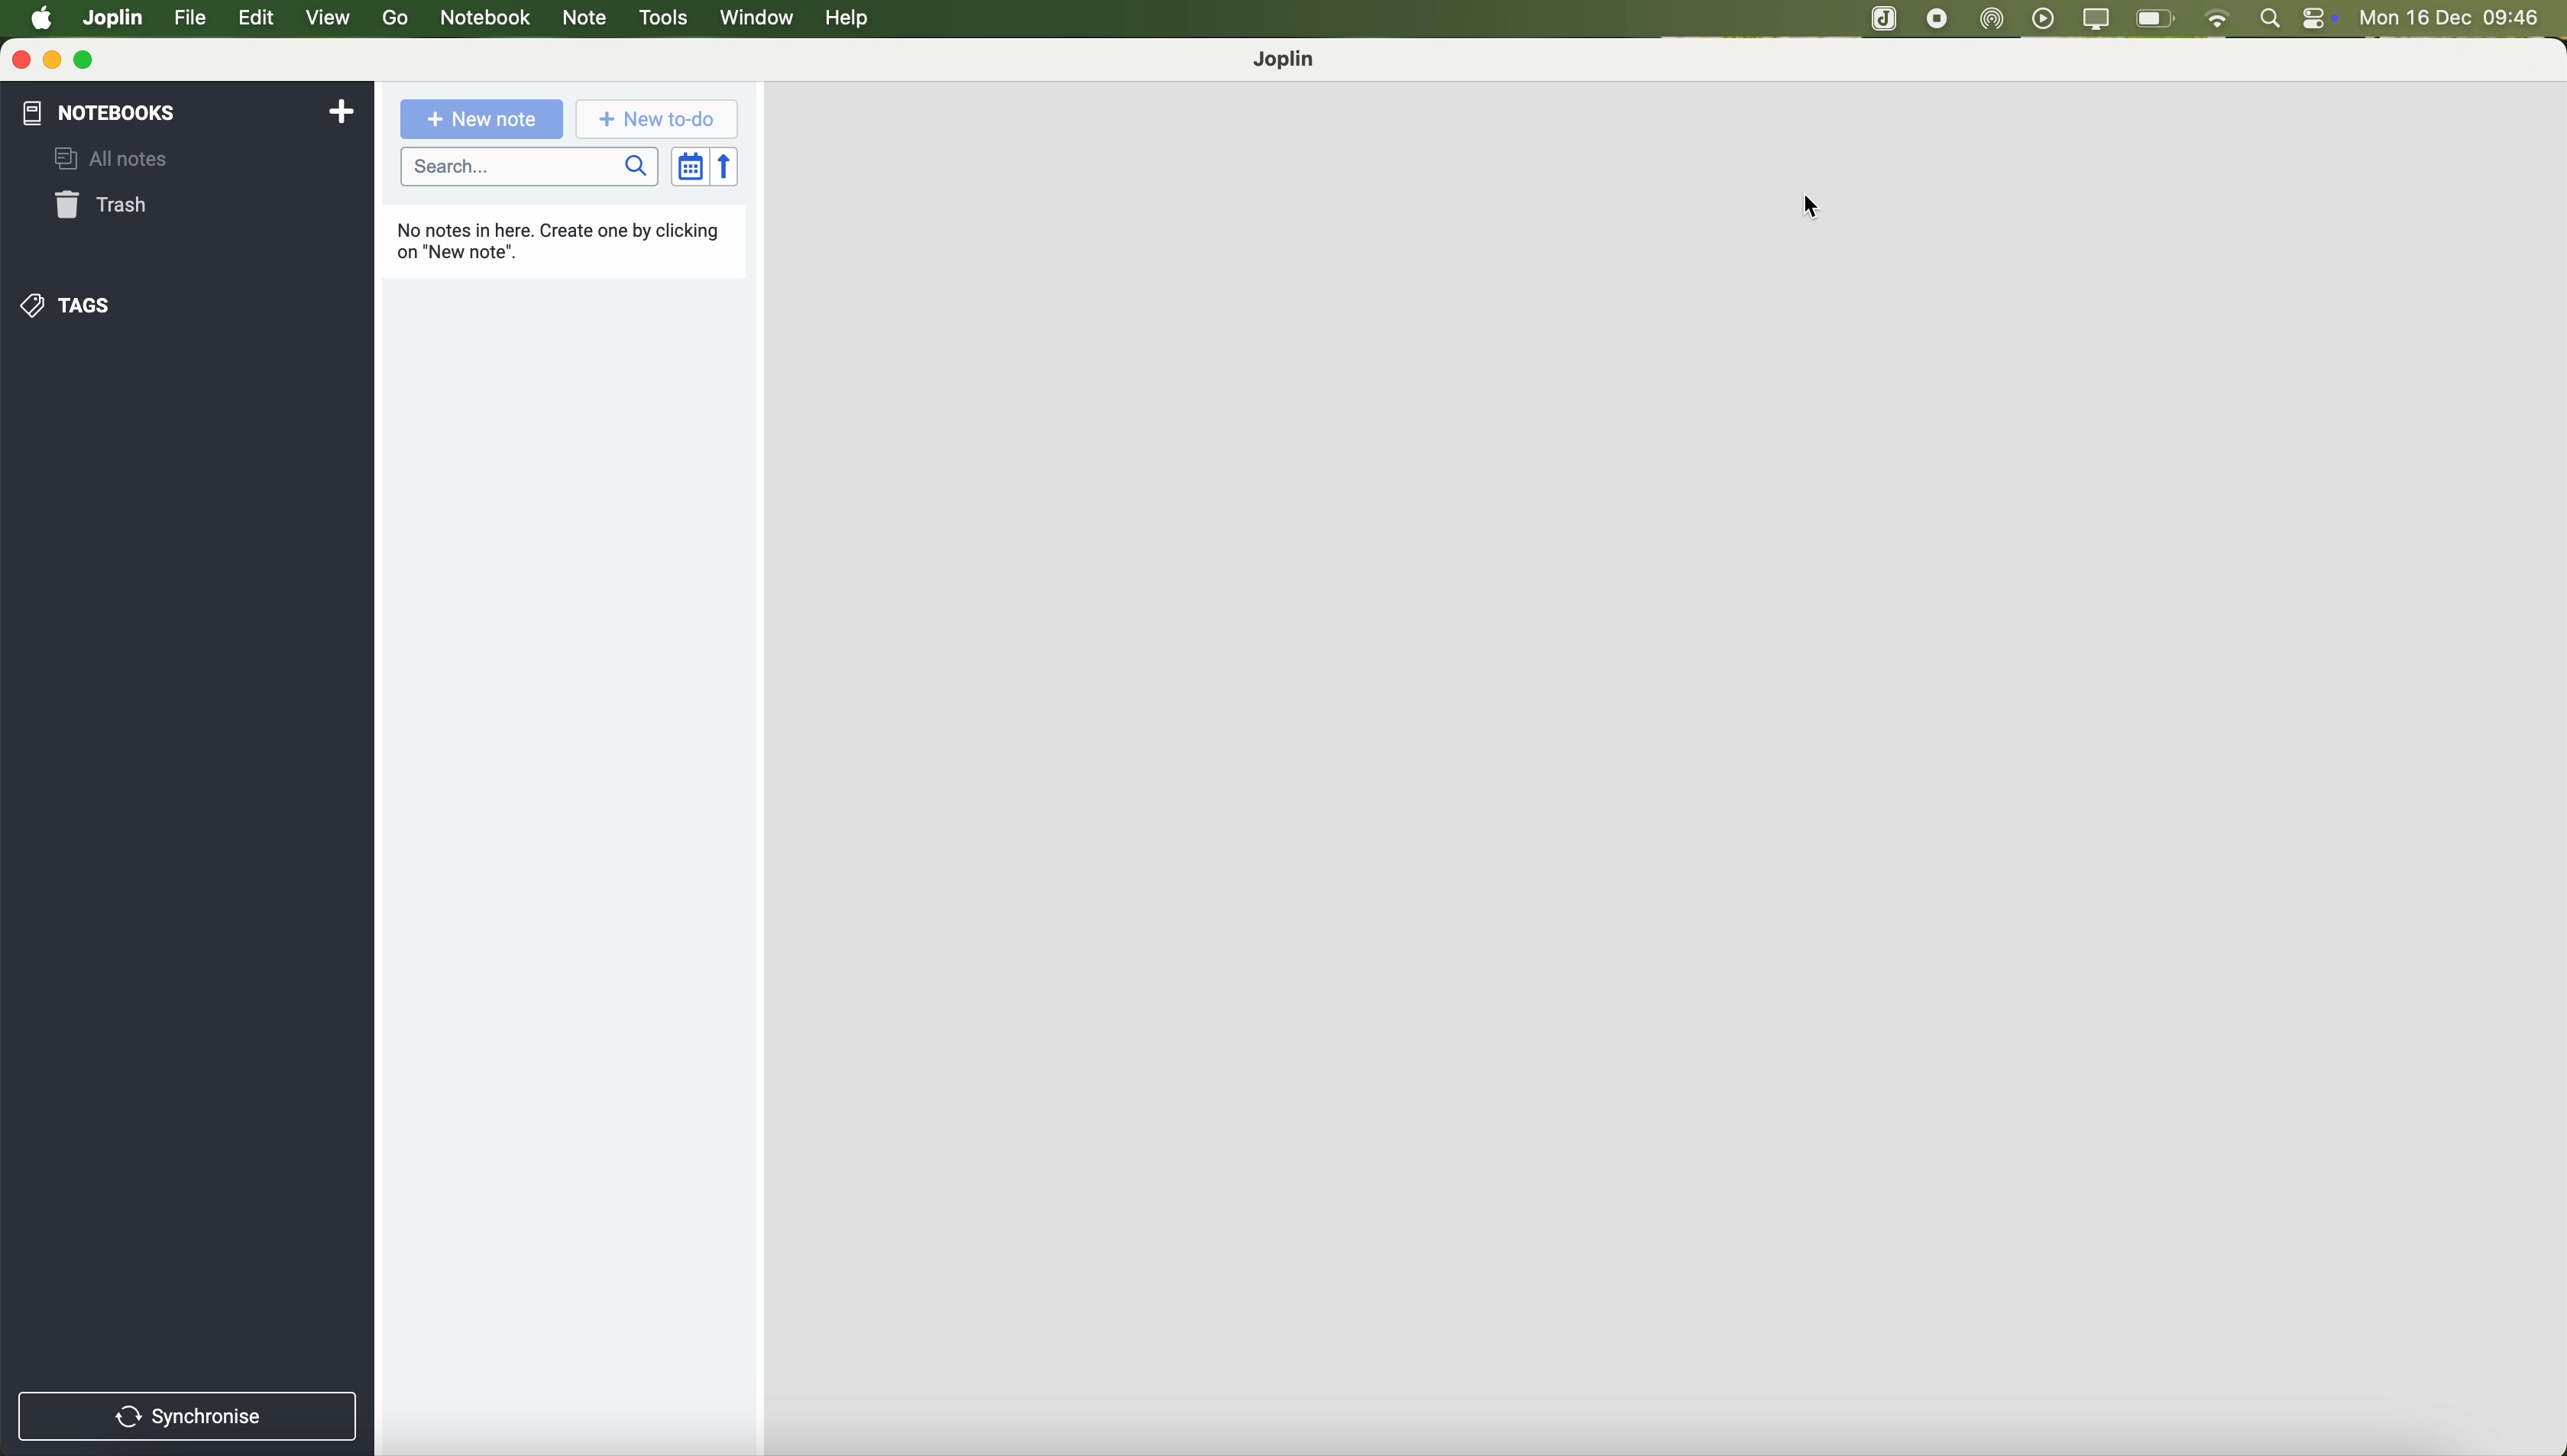 This screenshot has height=1456, width=2567. What do you see at coordinates (17, 60) in the screenshot?
I see ` close program` at bounding box center [17, 60].